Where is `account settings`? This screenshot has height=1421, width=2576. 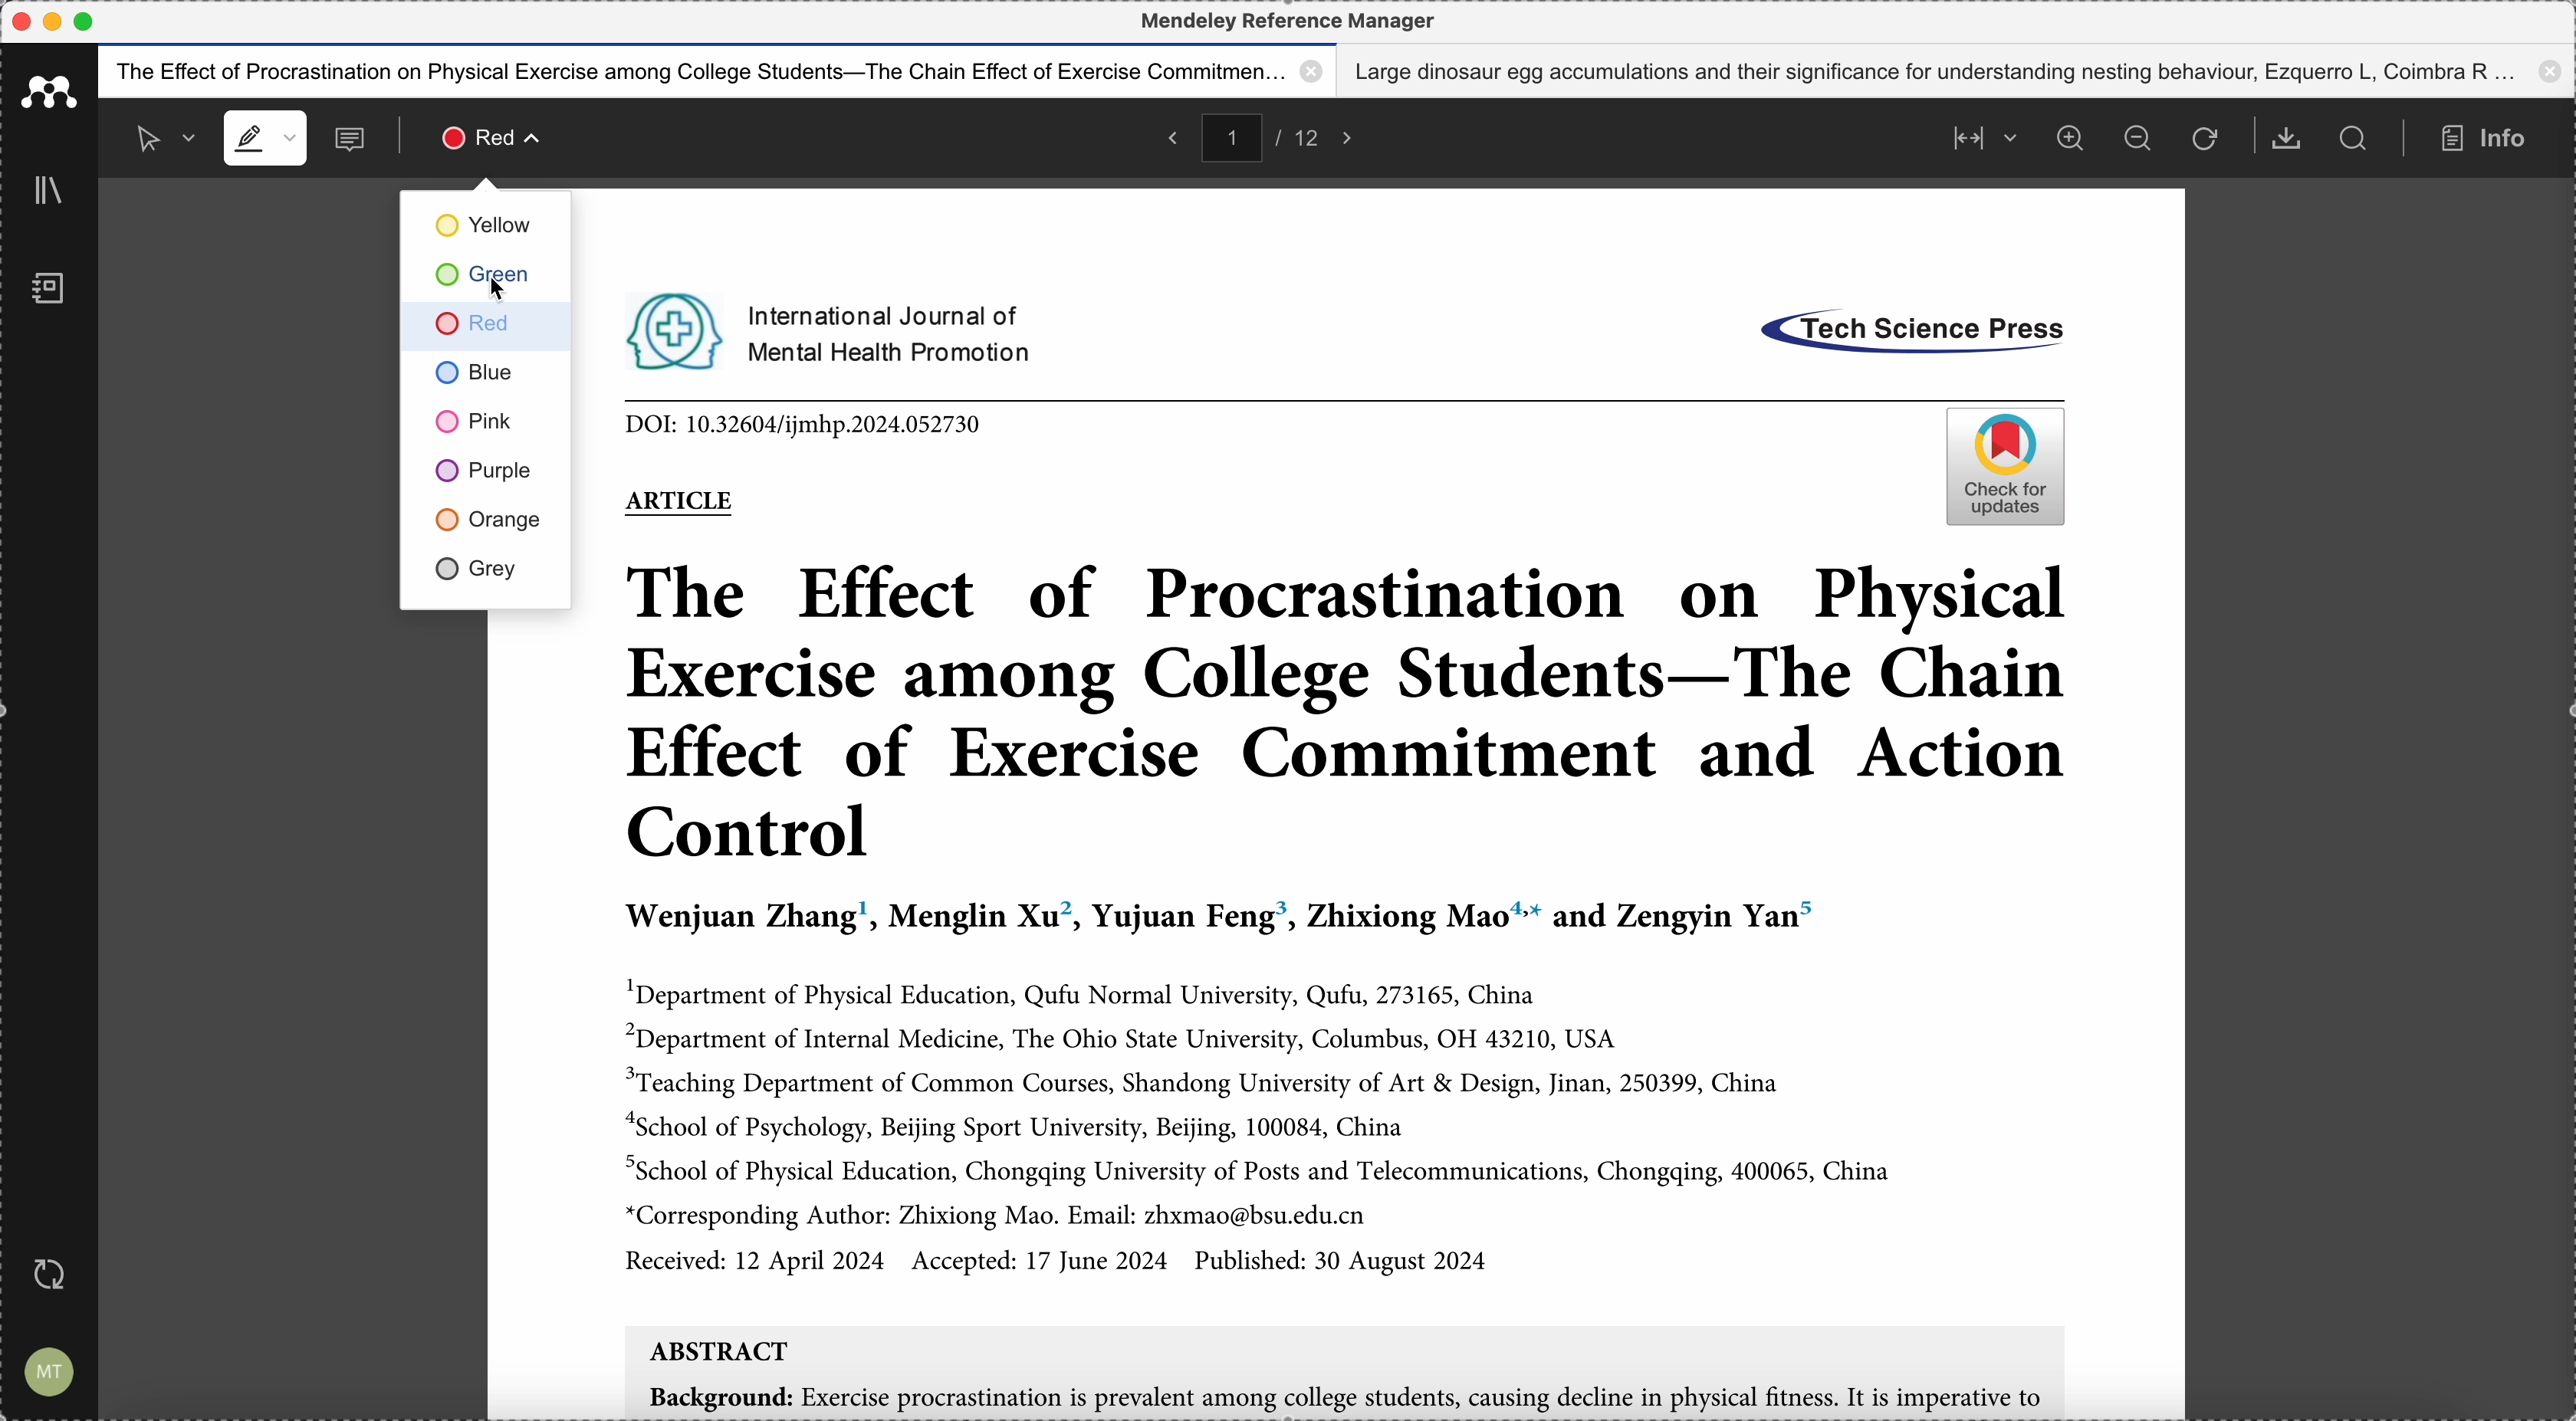 account settings is located at coordinates (50, 1368).